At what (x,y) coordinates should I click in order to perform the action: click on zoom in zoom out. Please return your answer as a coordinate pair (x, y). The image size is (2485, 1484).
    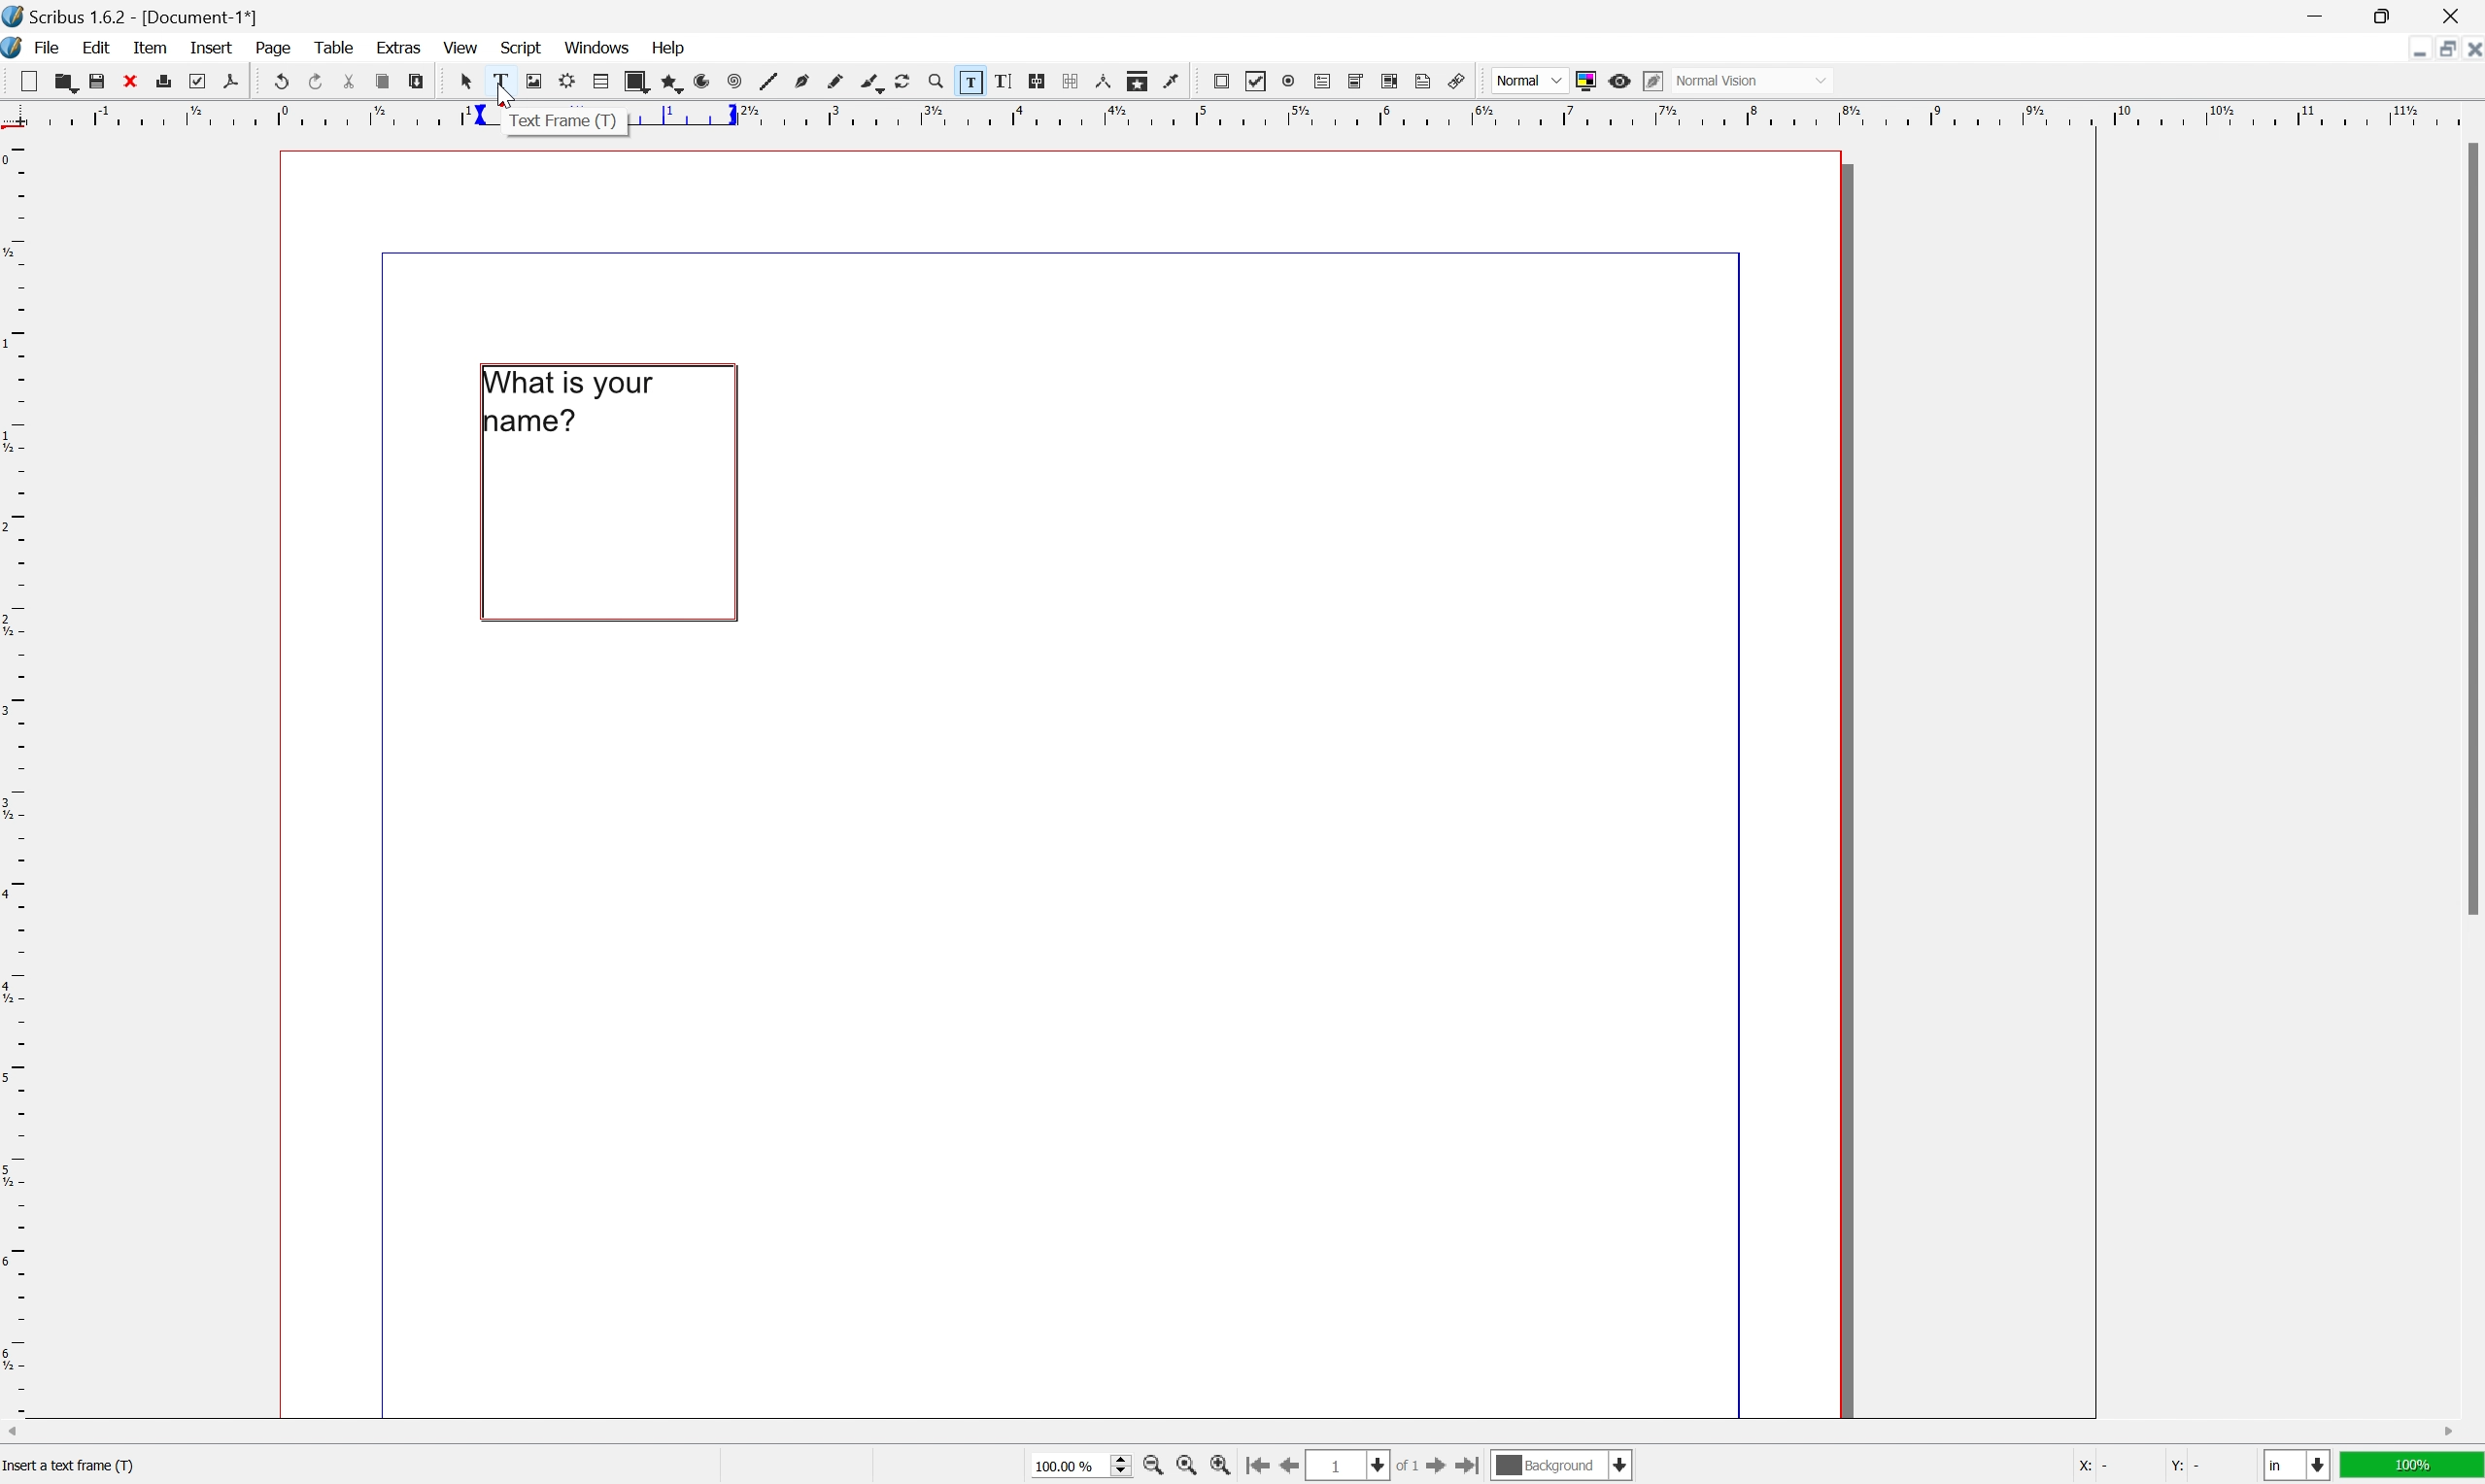
    Looking at the image, I should click on (934, 82).